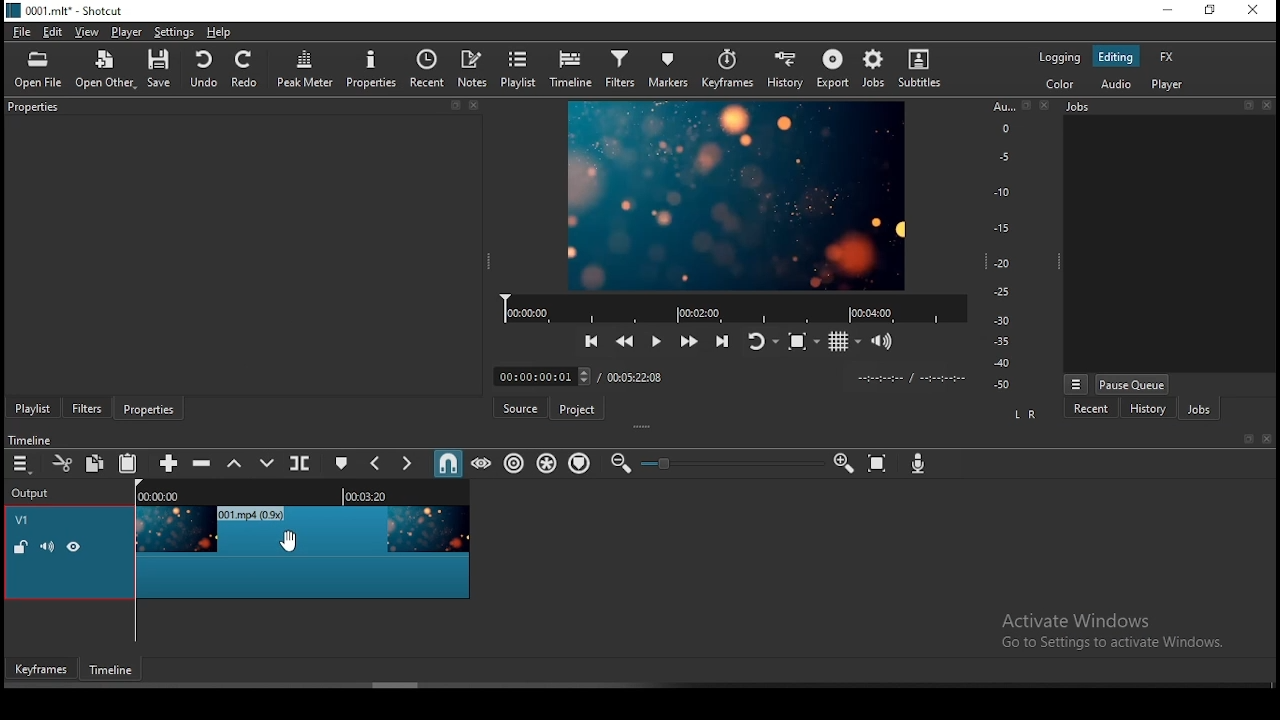 The width and height of the screenshot is (1280, 720). Describe the element at coordinates (1061, 56) in the screenshot. I see `logging` at that location.